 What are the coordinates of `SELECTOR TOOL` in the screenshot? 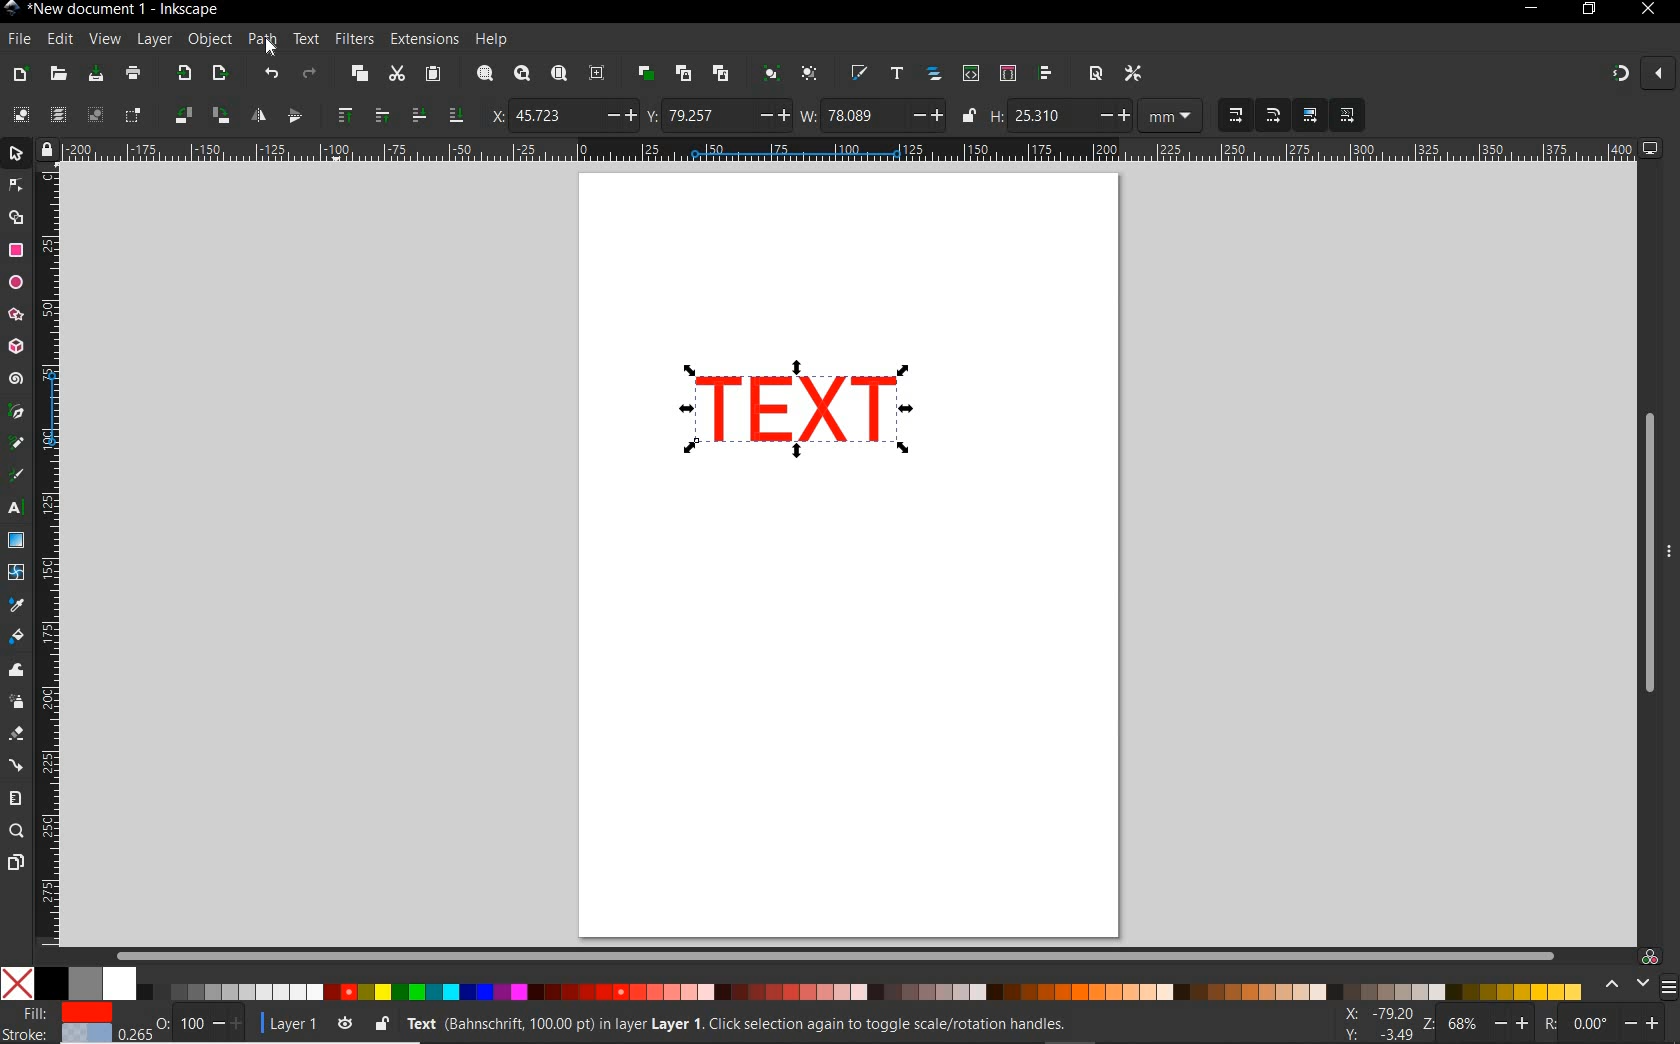 It's located at (787, 421).